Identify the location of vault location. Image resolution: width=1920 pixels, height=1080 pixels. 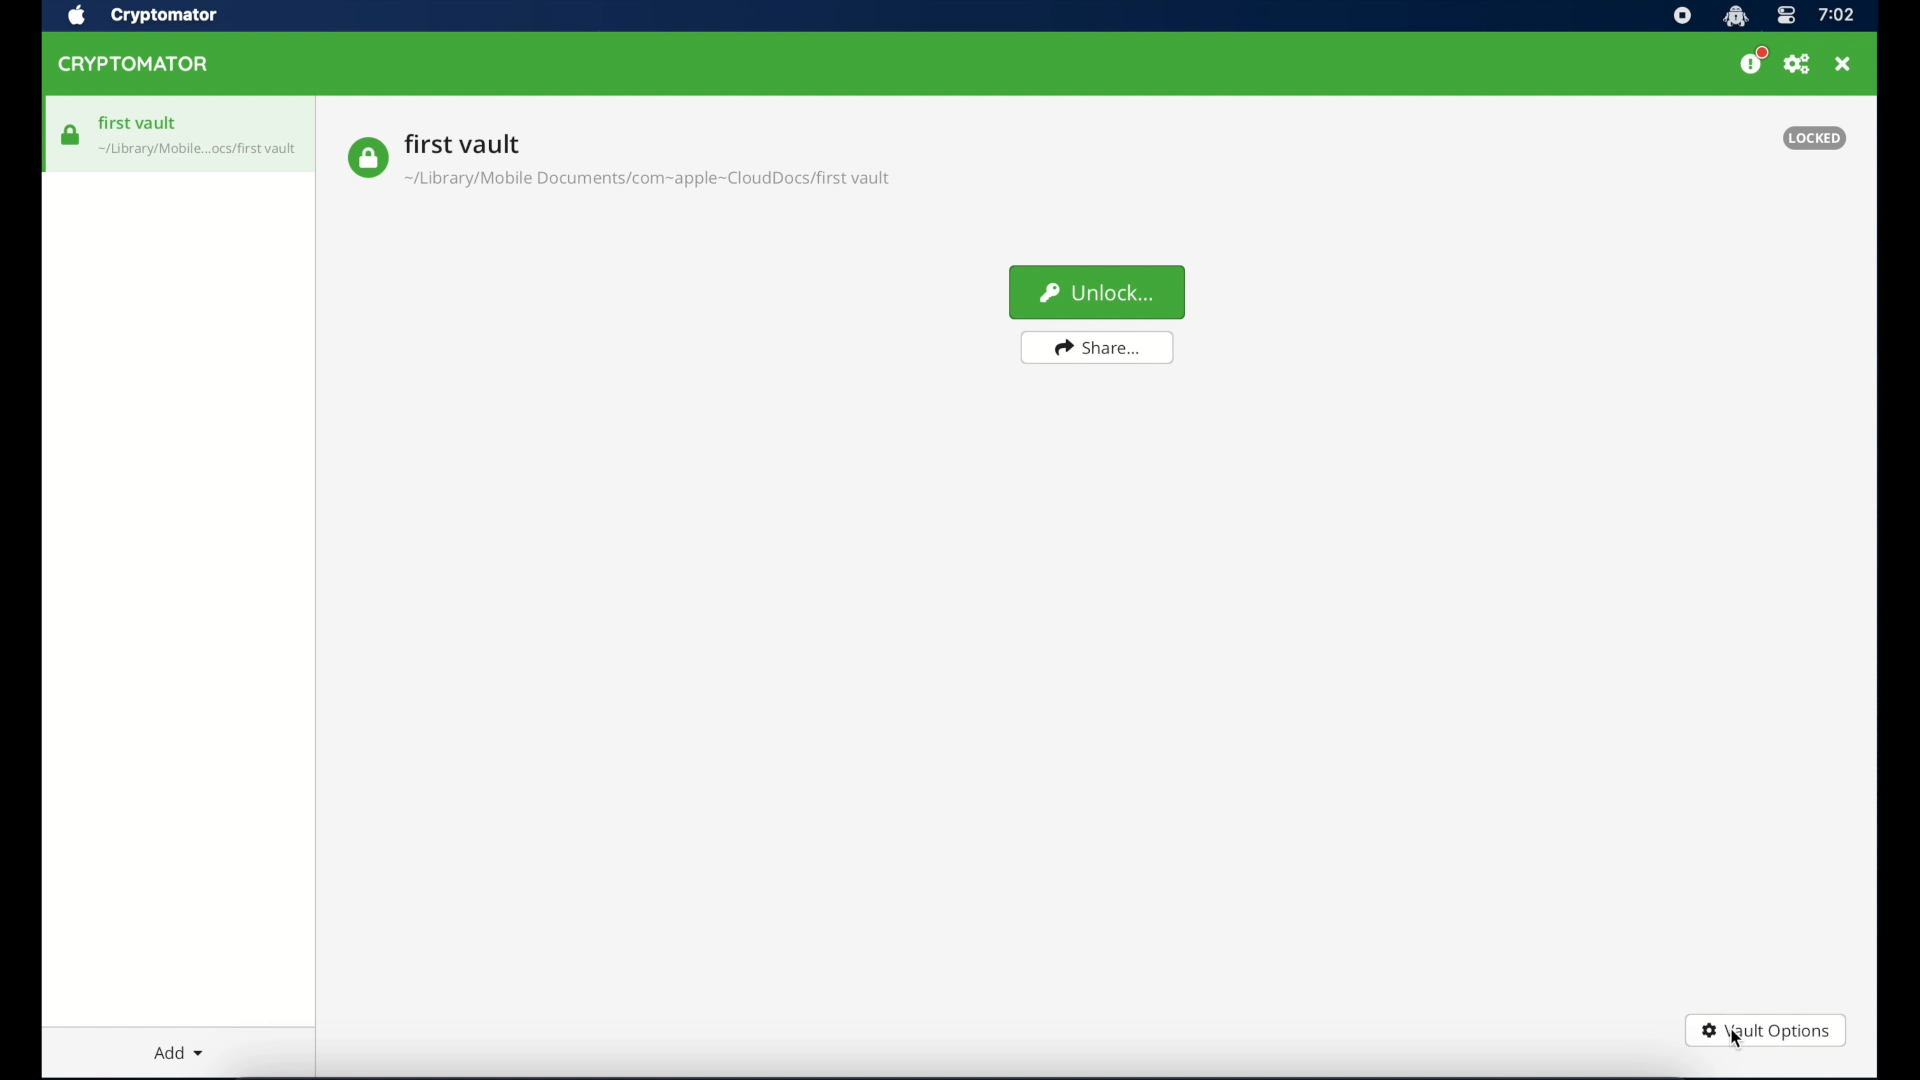
(650, 182).